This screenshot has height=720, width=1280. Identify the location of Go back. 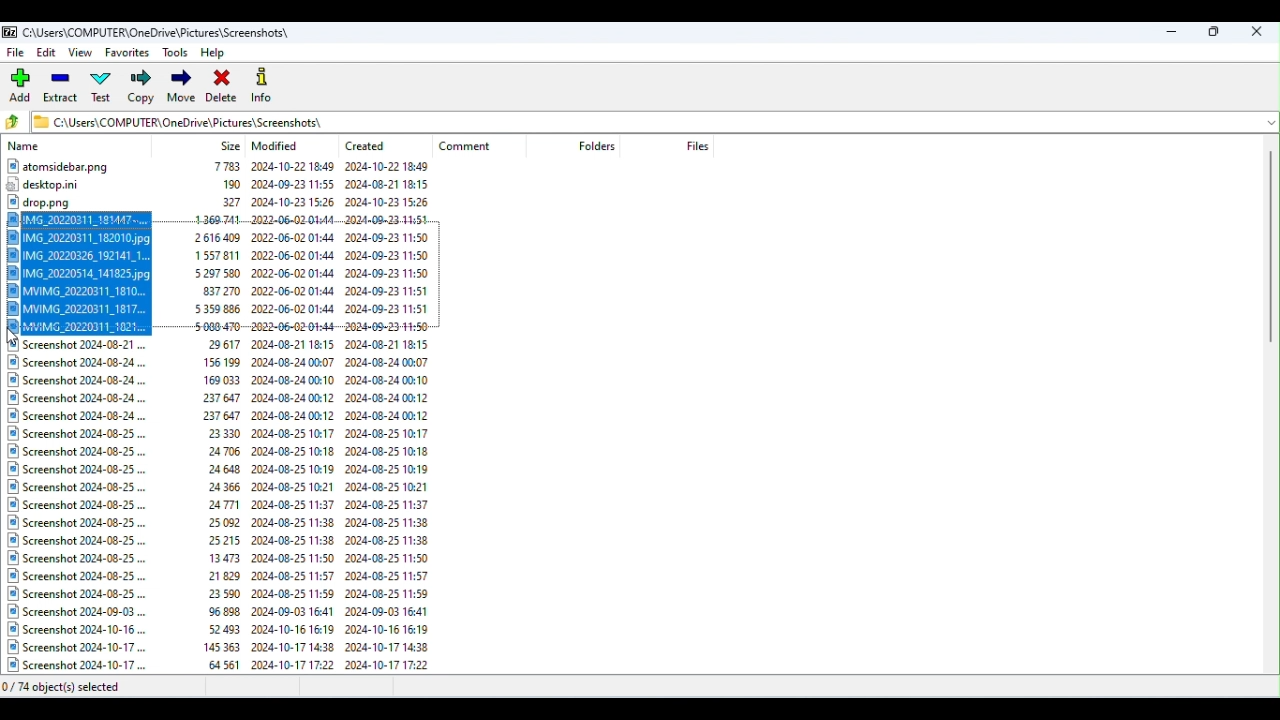
(16, 123).